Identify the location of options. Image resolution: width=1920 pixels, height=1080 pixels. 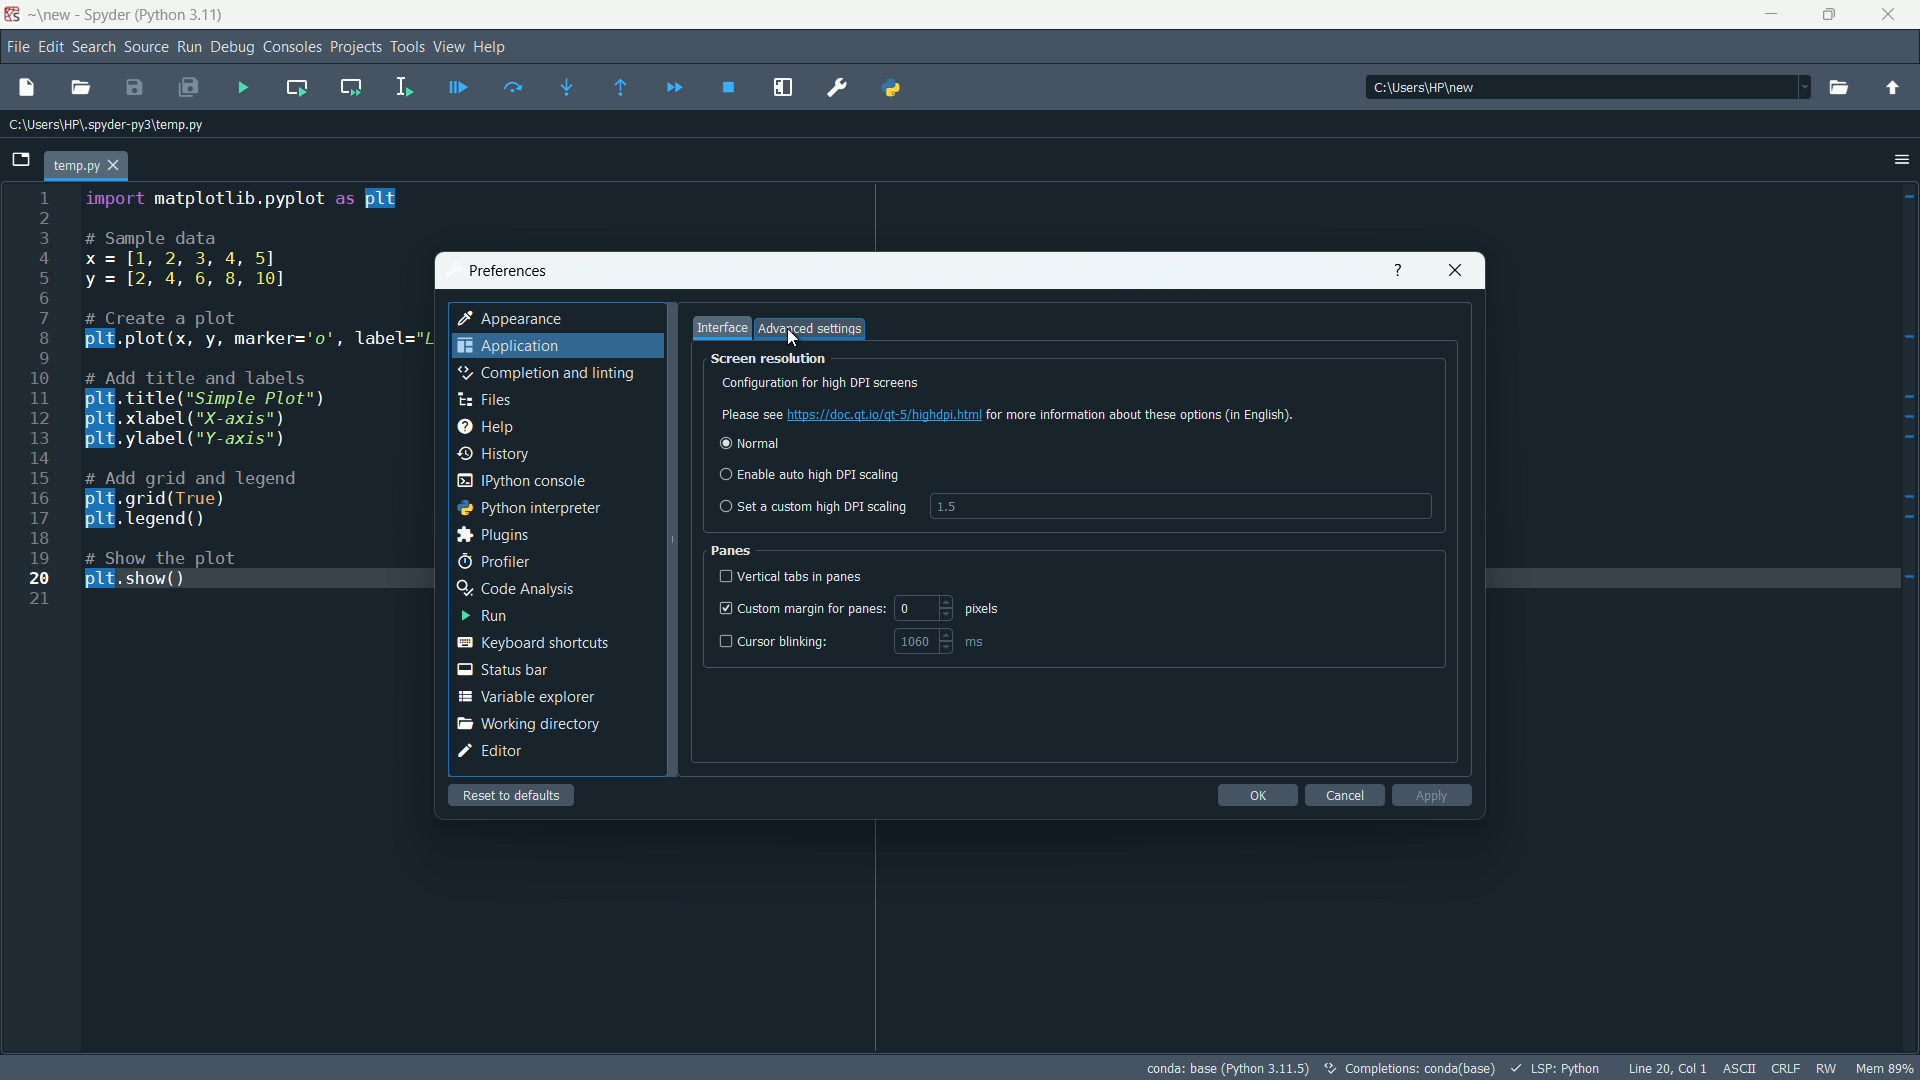
(1900, 158).